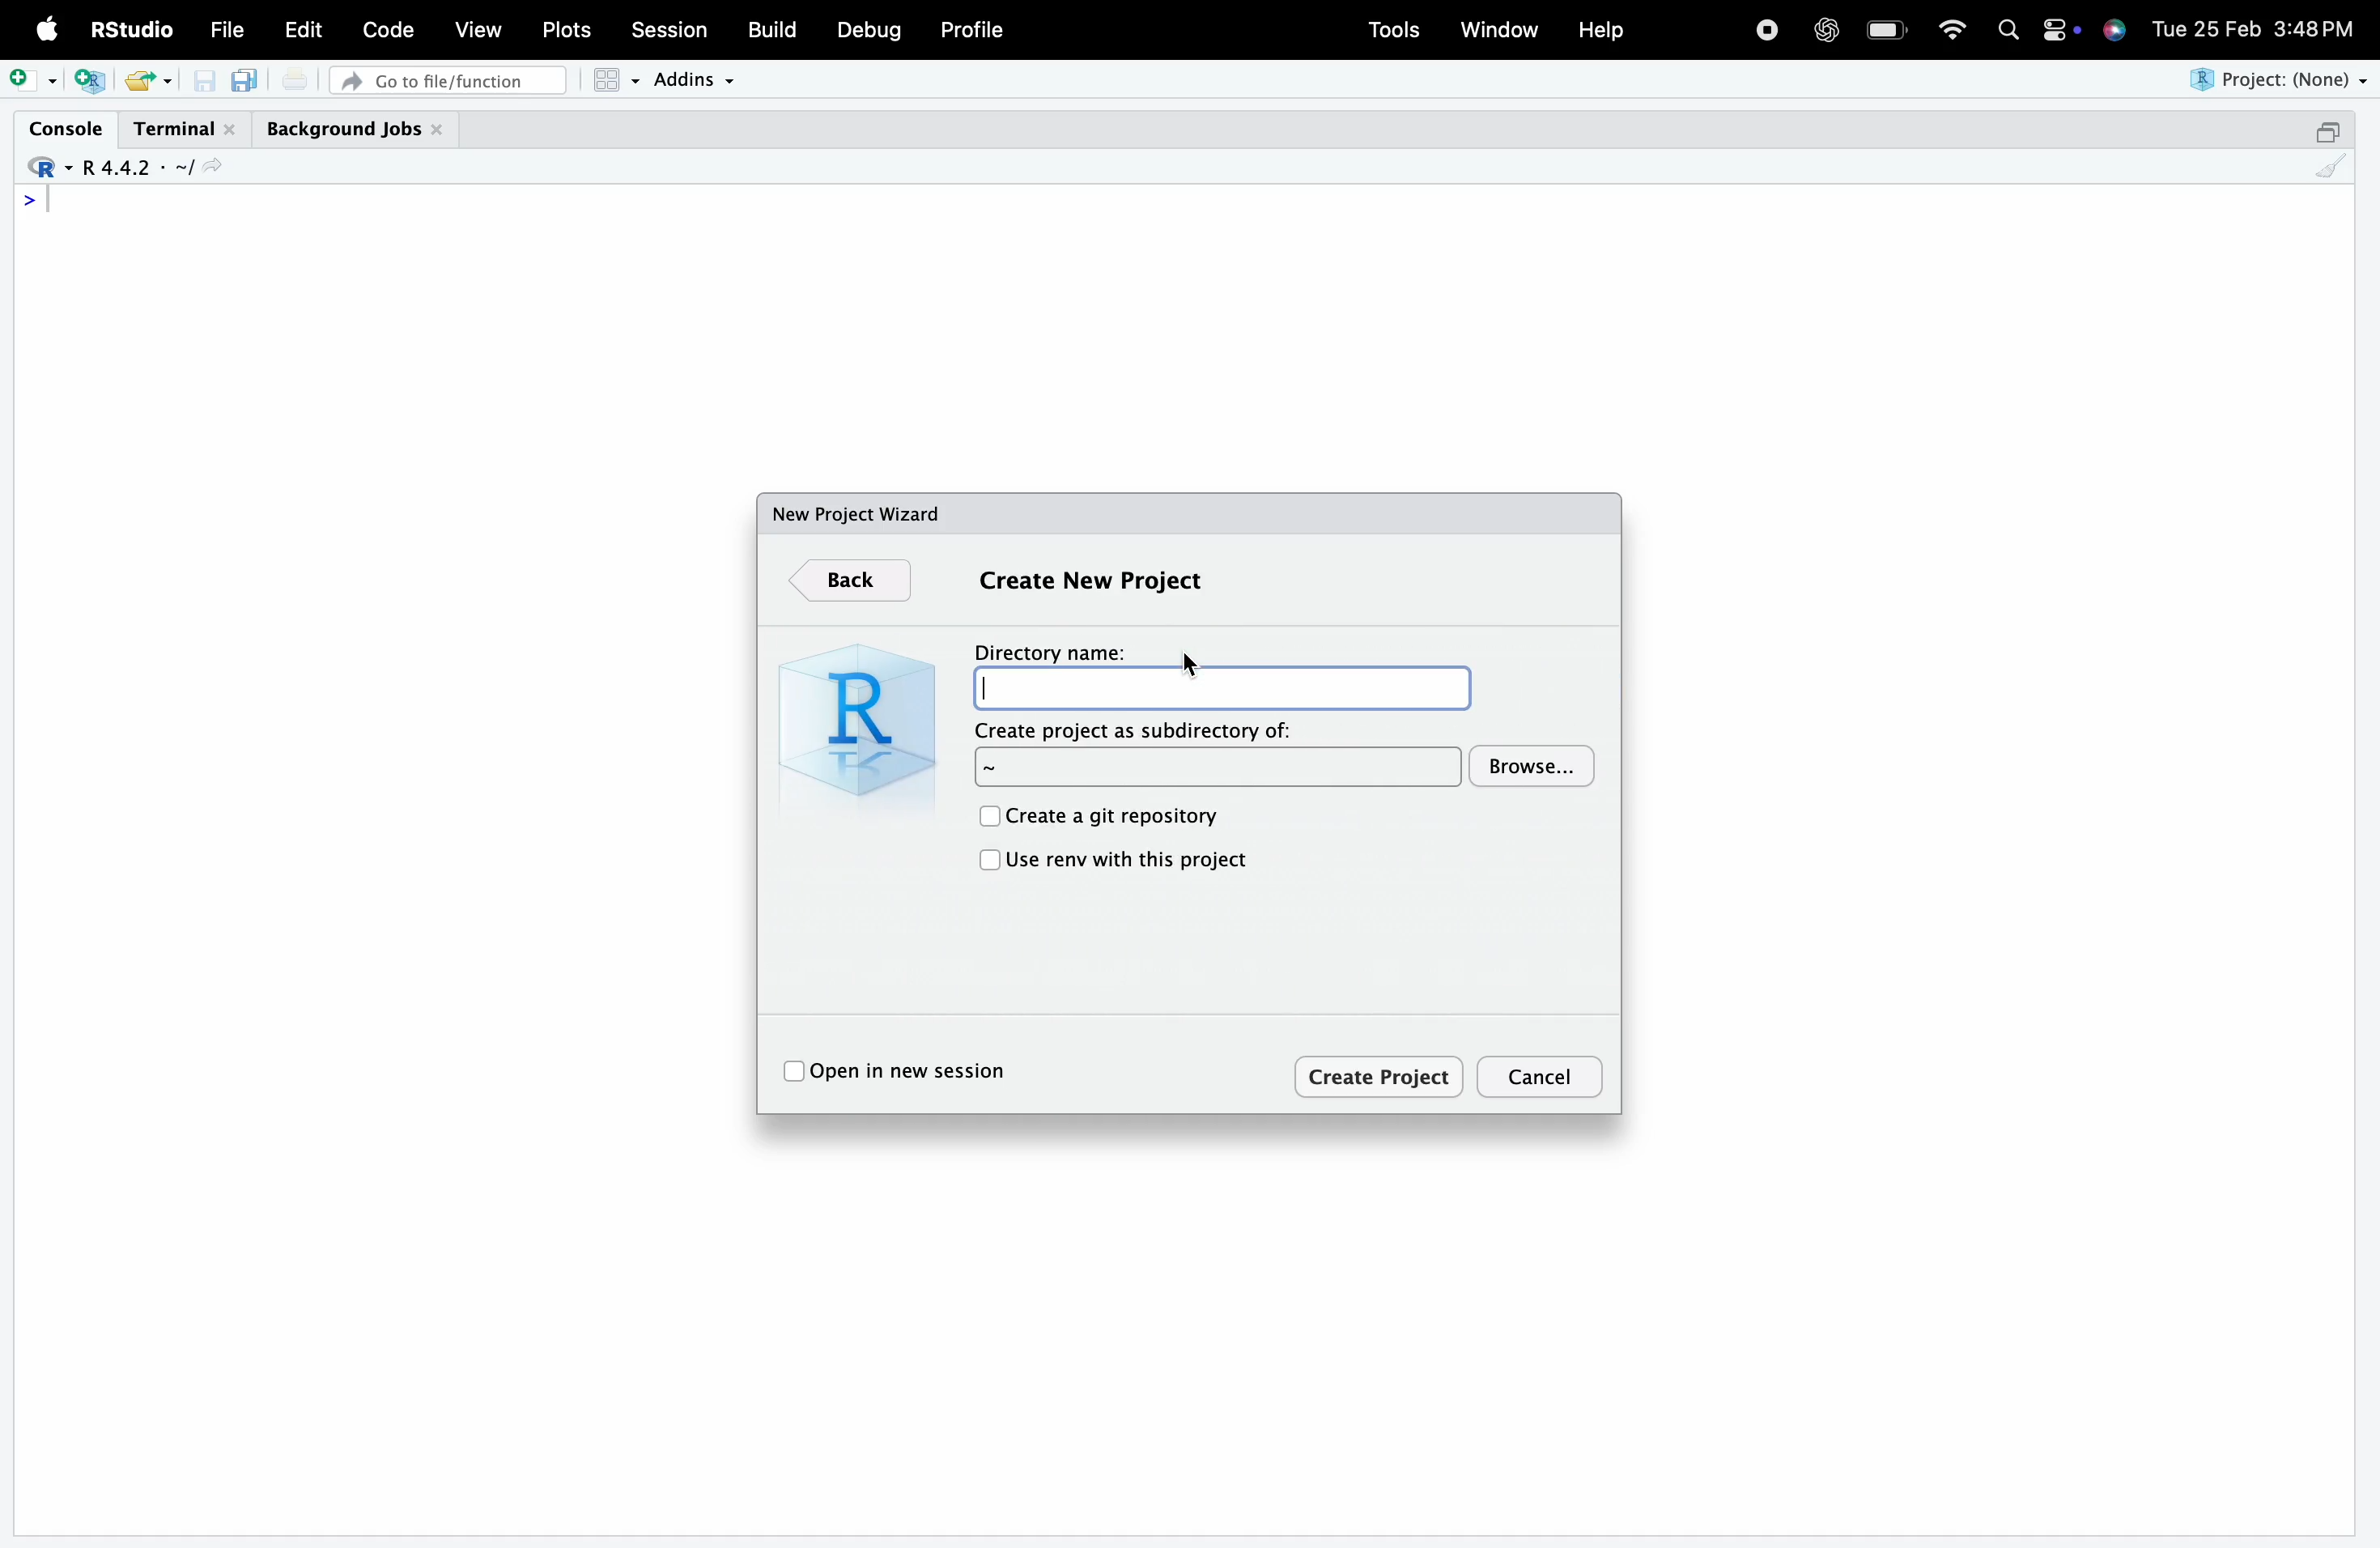  I want to click on RStudio, so click(129, 29).